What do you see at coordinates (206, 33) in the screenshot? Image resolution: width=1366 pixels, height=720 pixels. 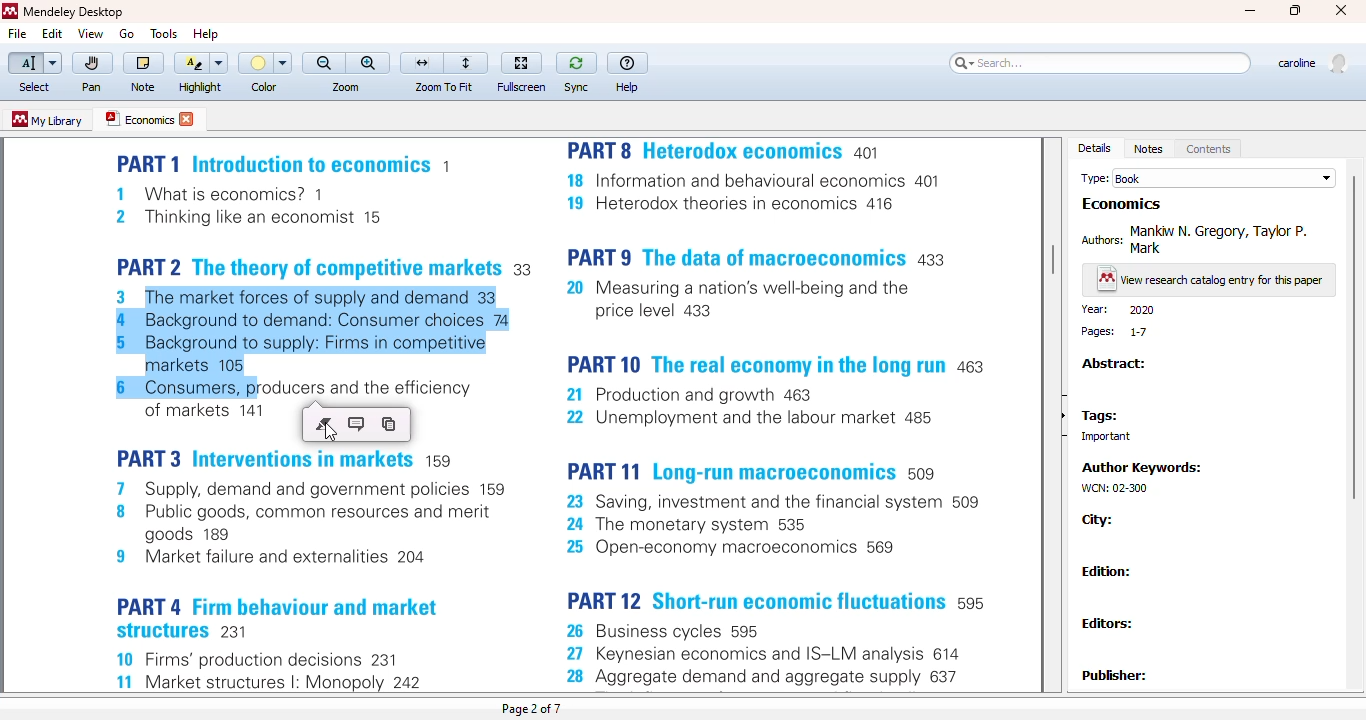 I see `help` at bounding box center [206, 33].